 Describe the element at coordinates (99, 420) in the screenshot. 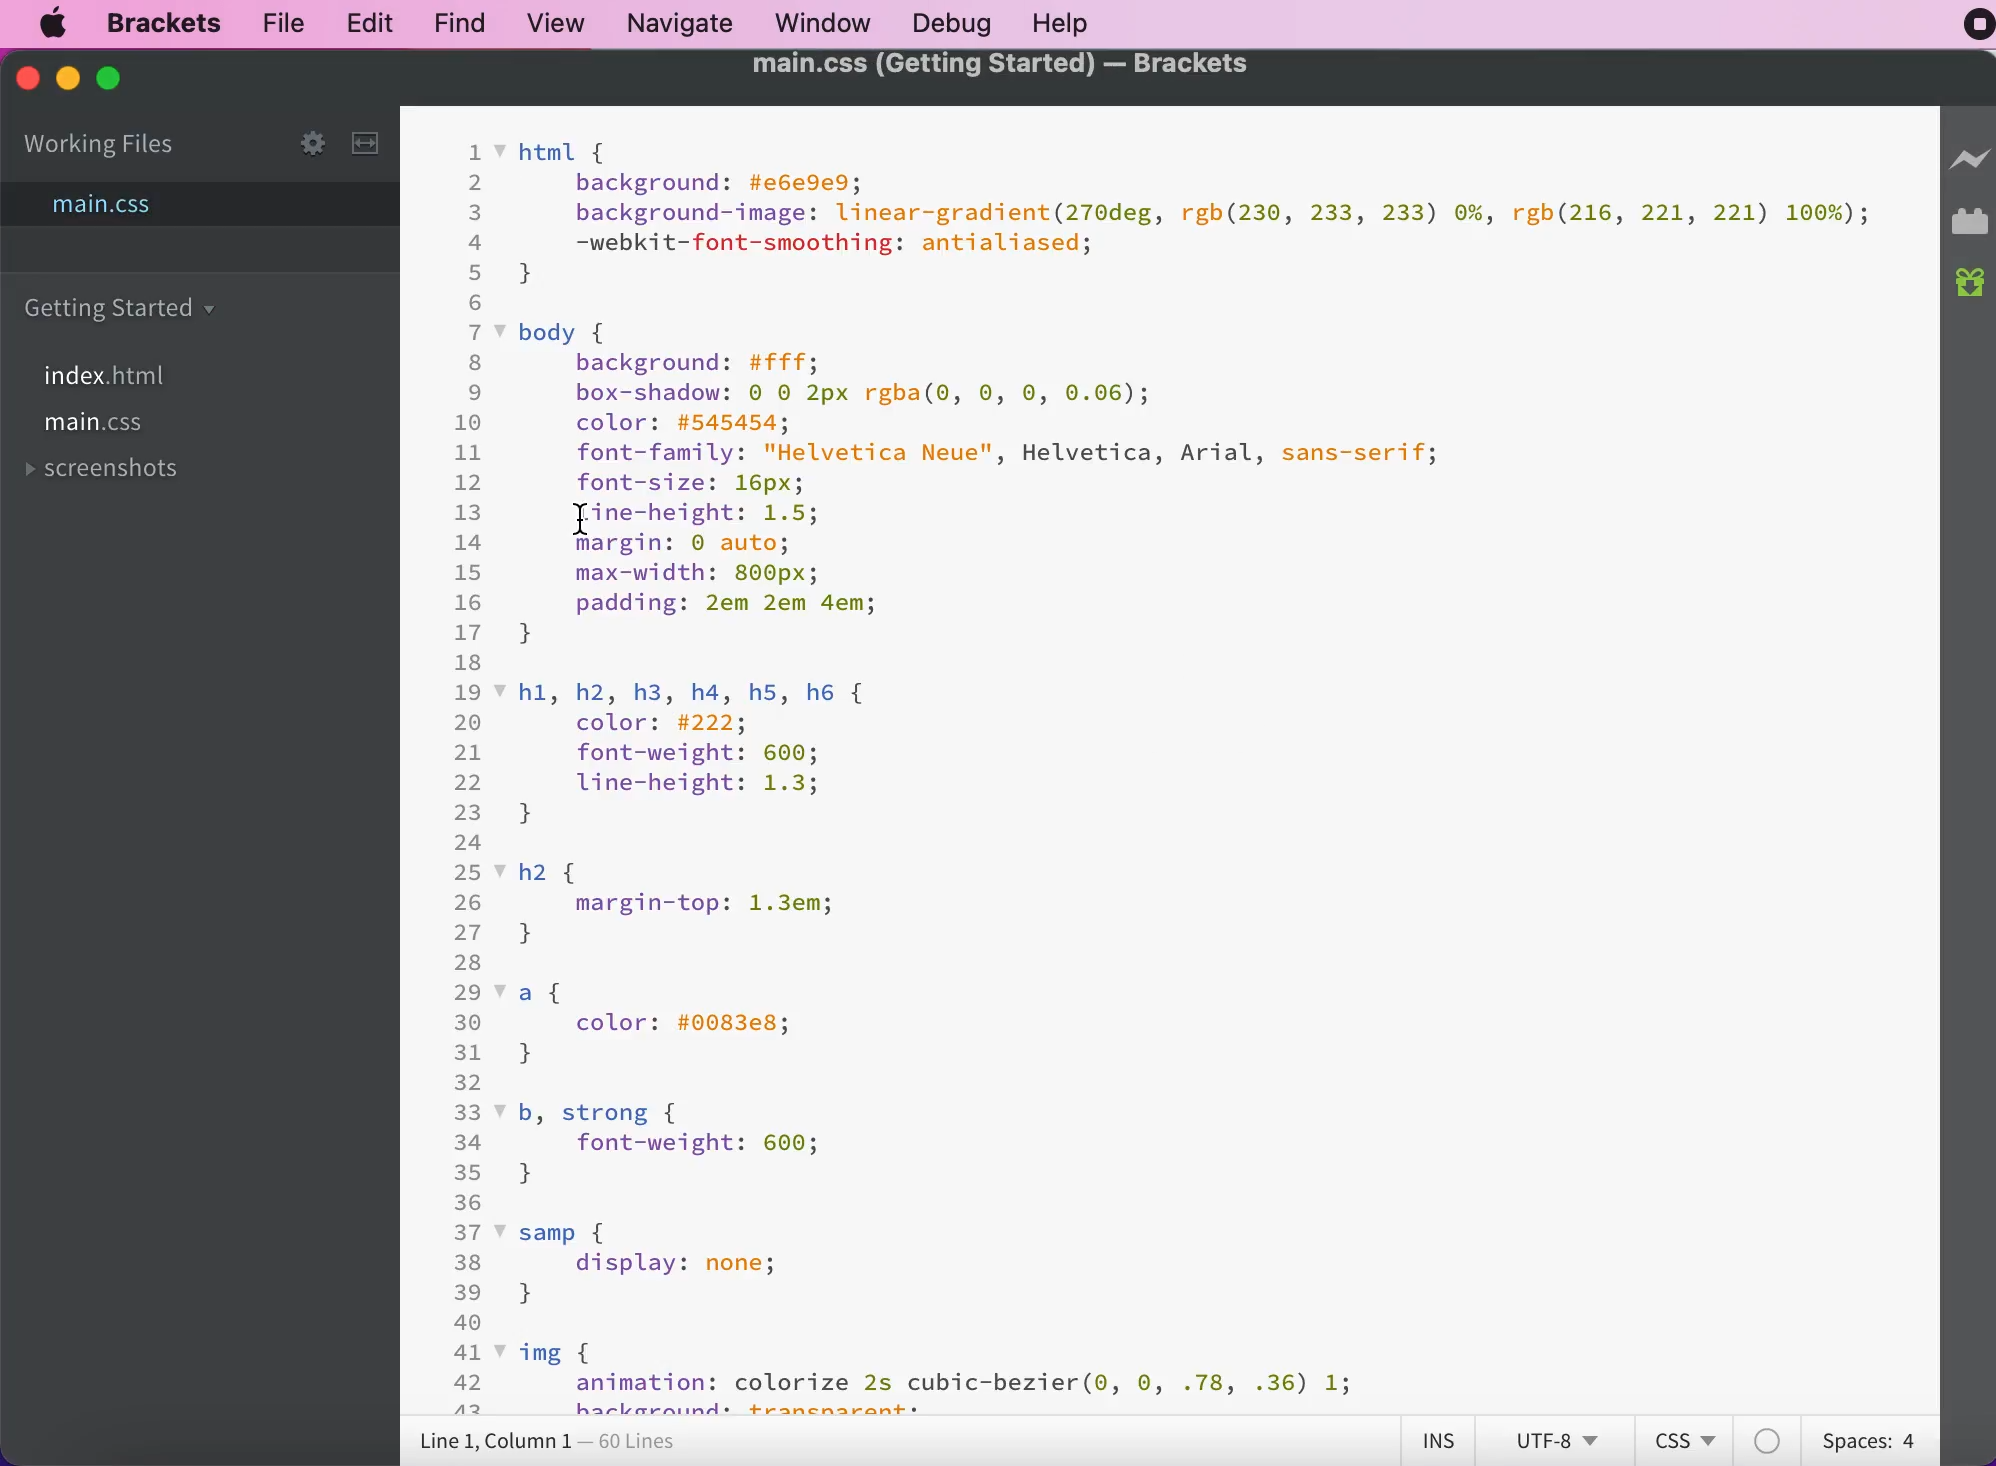

I see `main.css` at that location.